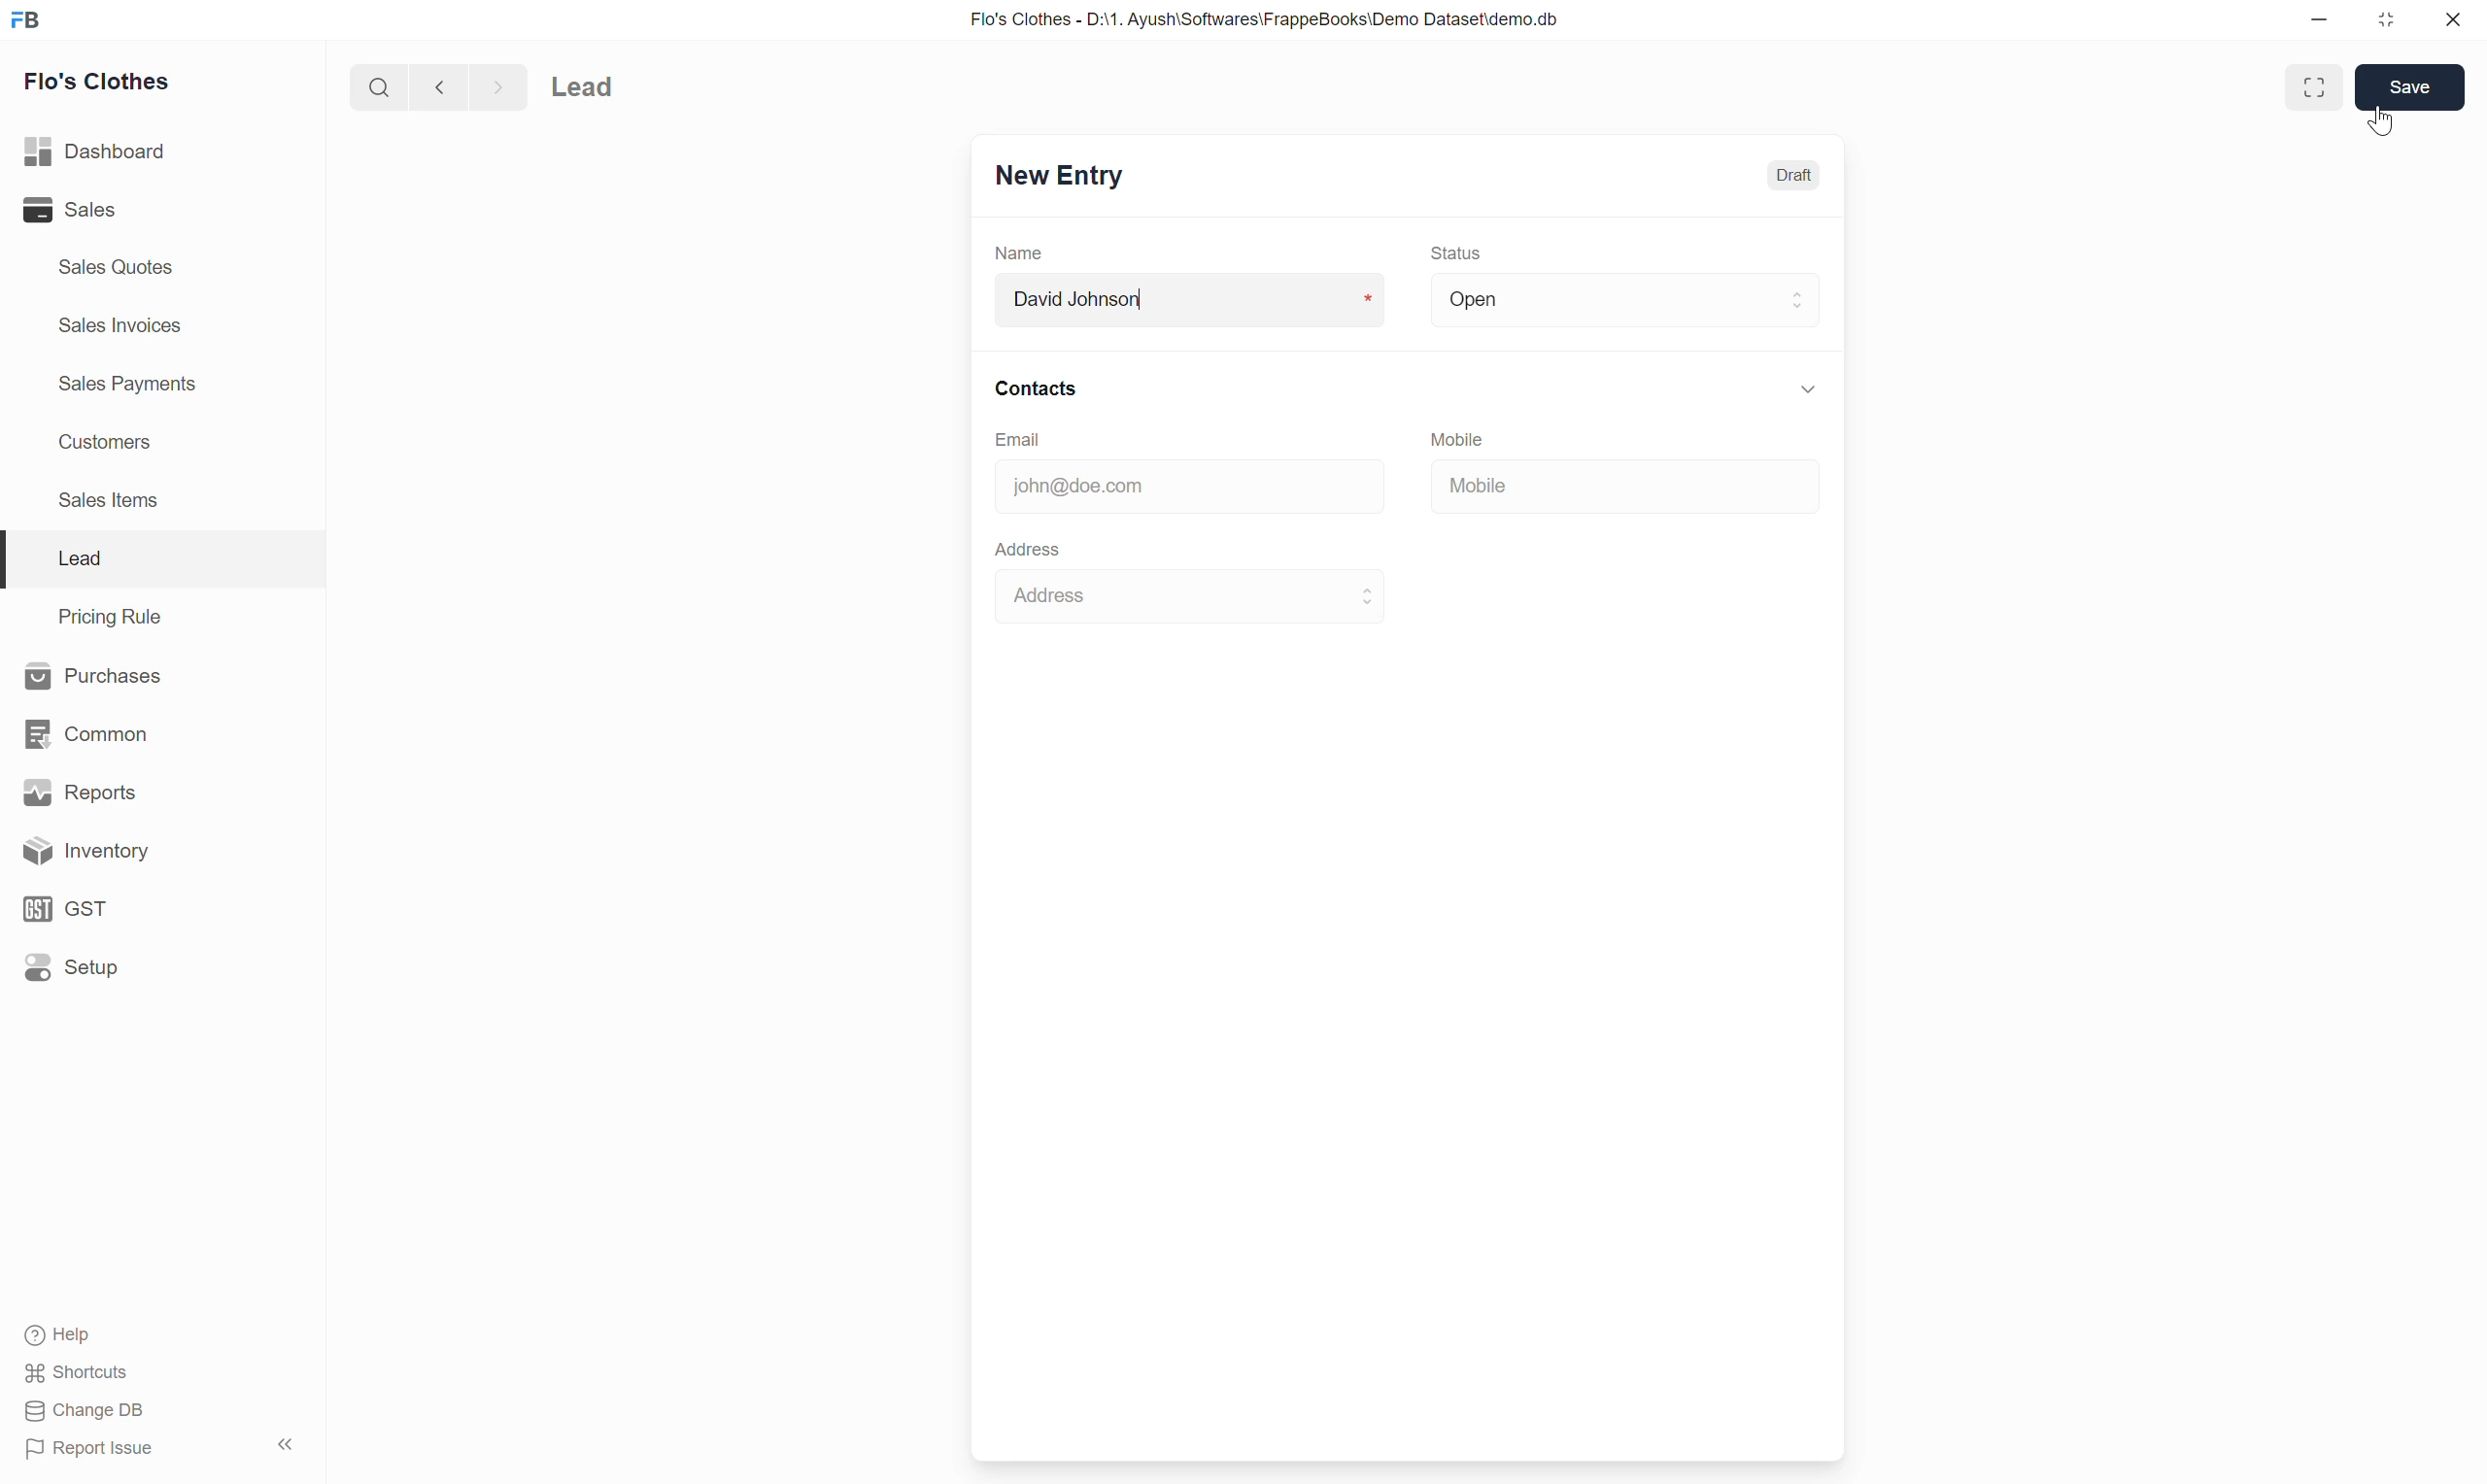 The height and width of the screenshot is (1484, 2487). Describe the element at coordinates (2307, 86) in the screenshot. I see `Expand` at that location.